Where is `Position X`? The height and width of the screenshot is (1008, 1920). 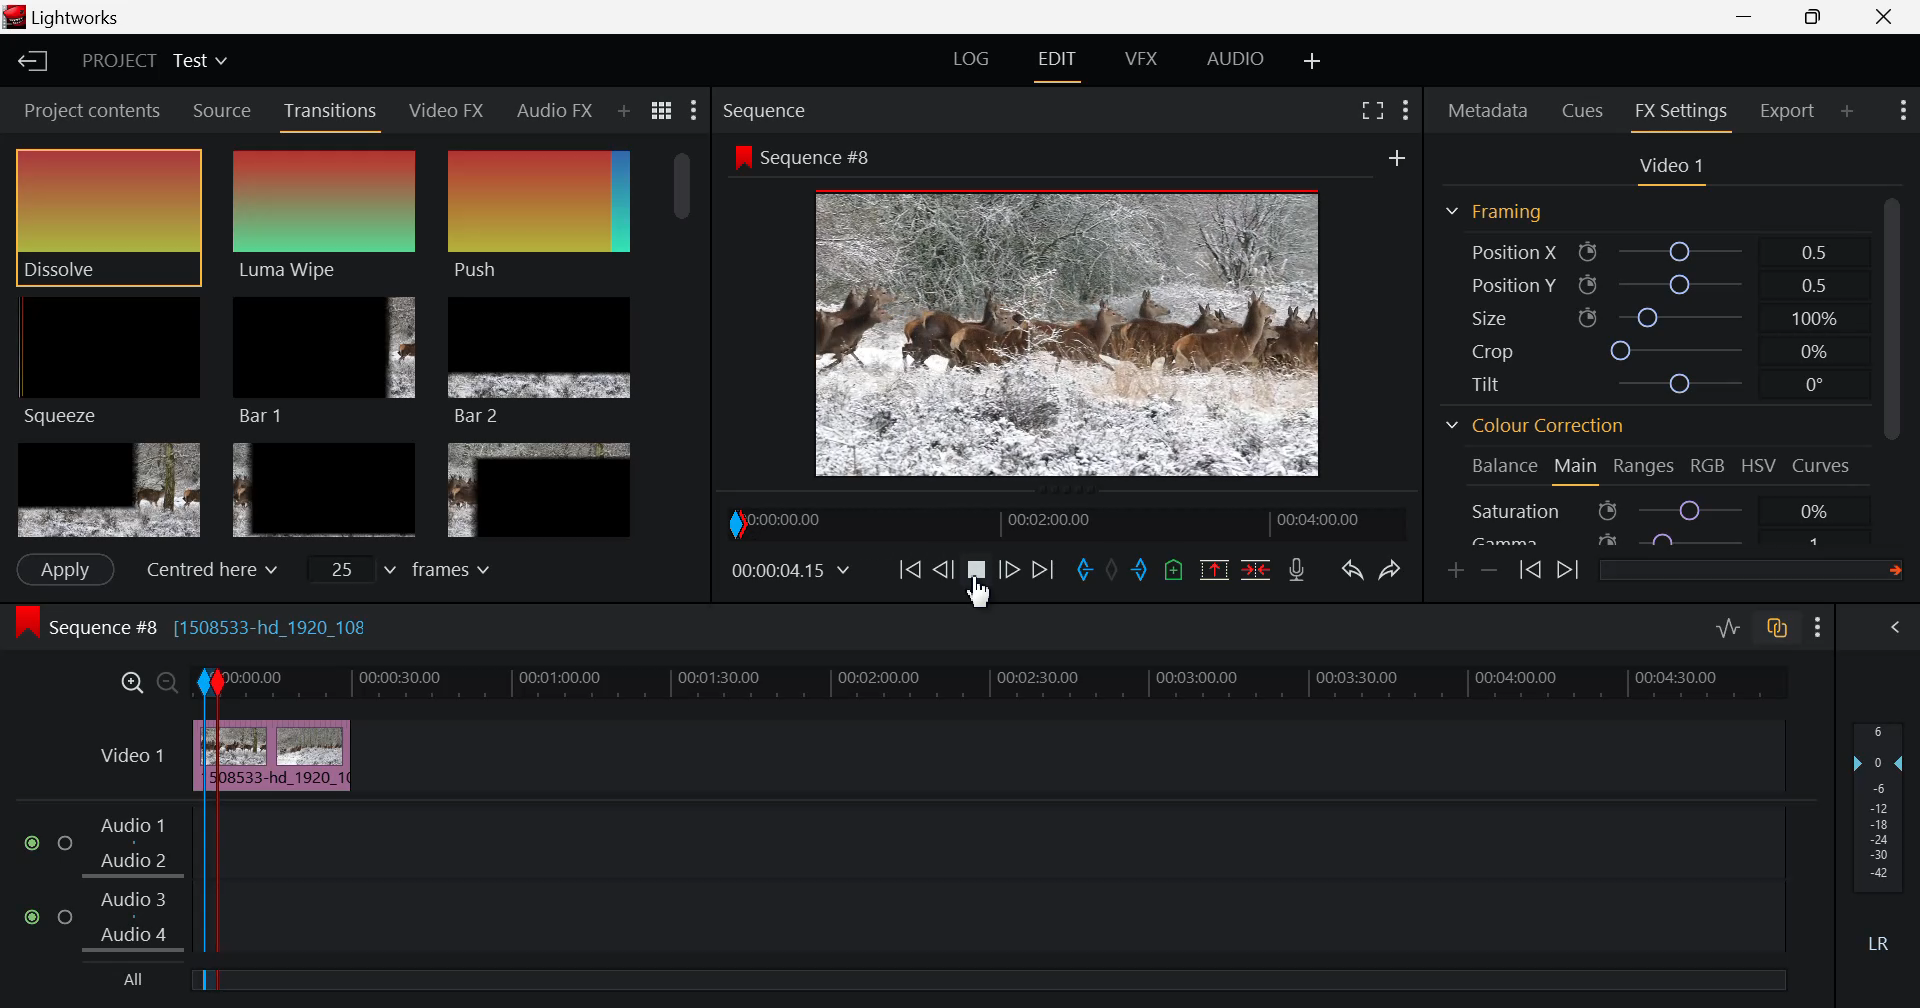
Position X is located at coordinates (1655, 251).